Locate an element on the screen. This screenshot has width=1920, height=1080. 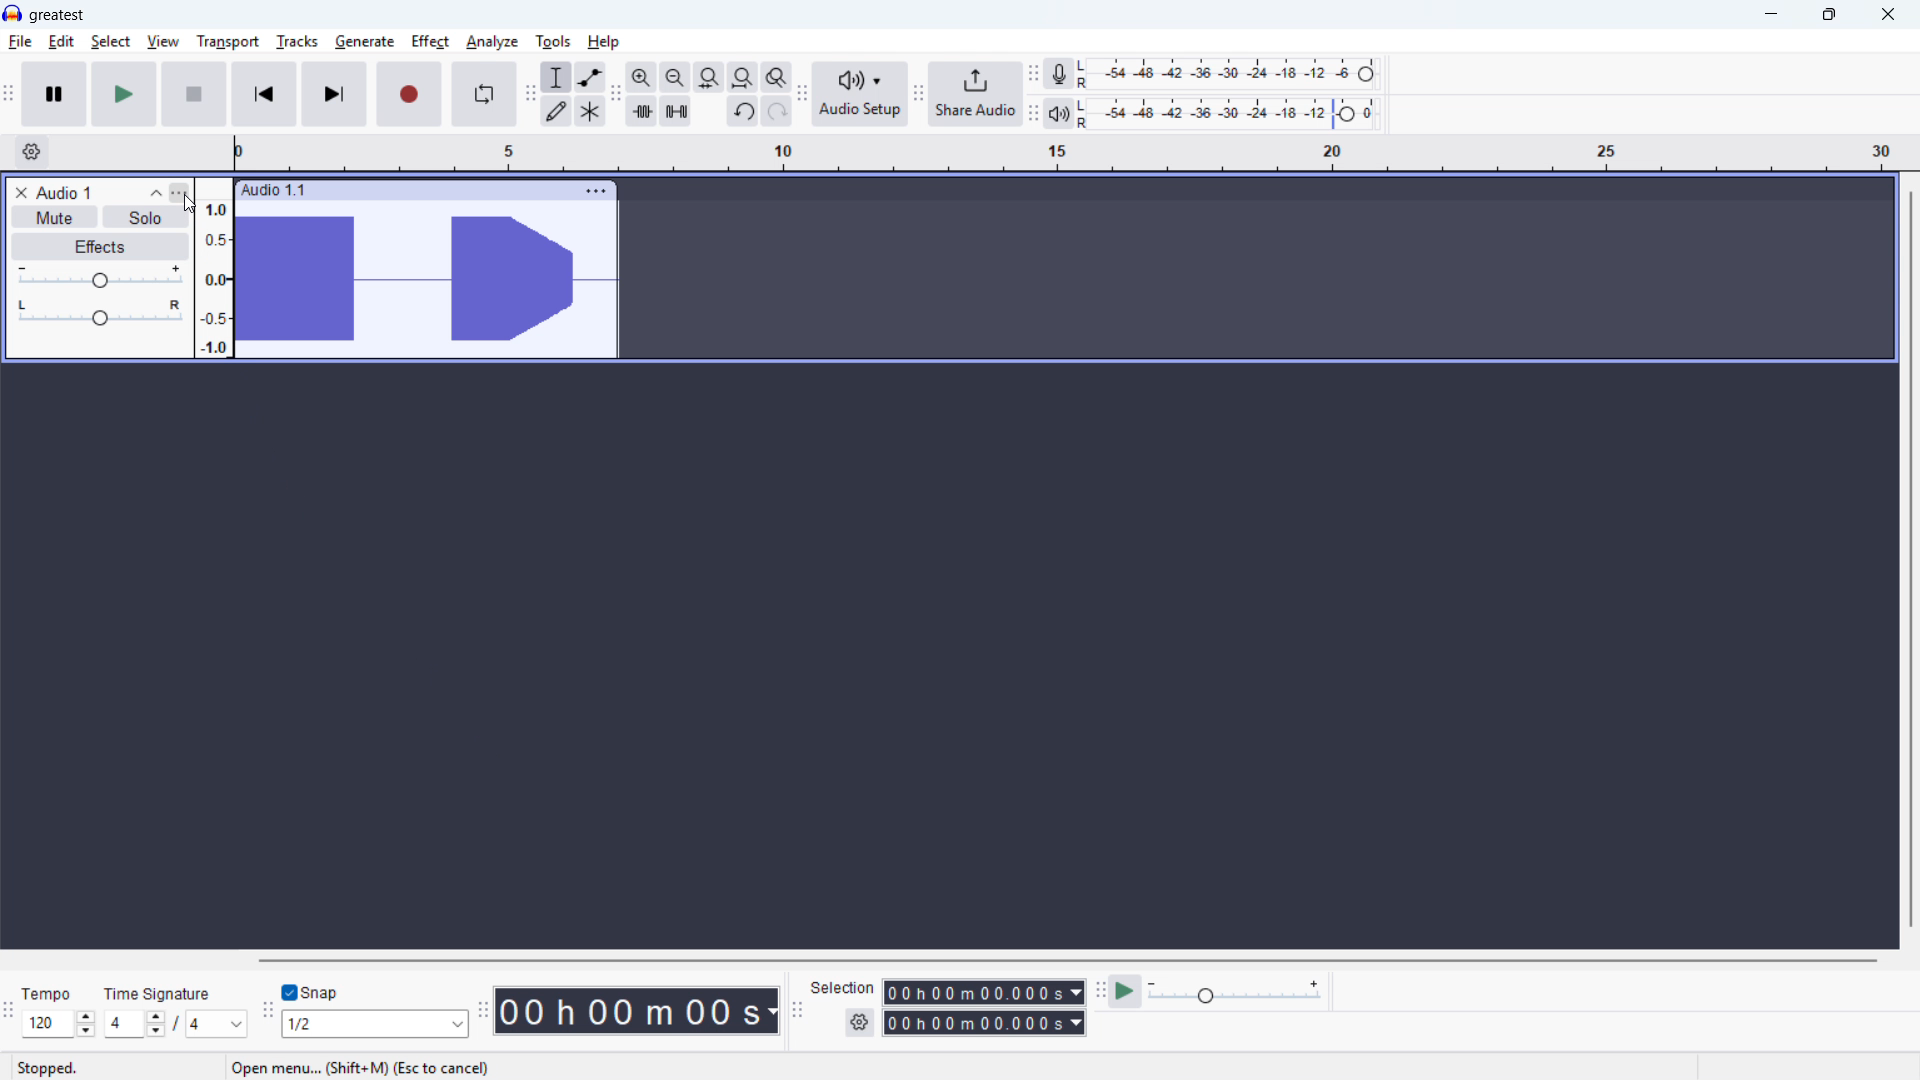
audio setup is located at coordinates (860, 95).